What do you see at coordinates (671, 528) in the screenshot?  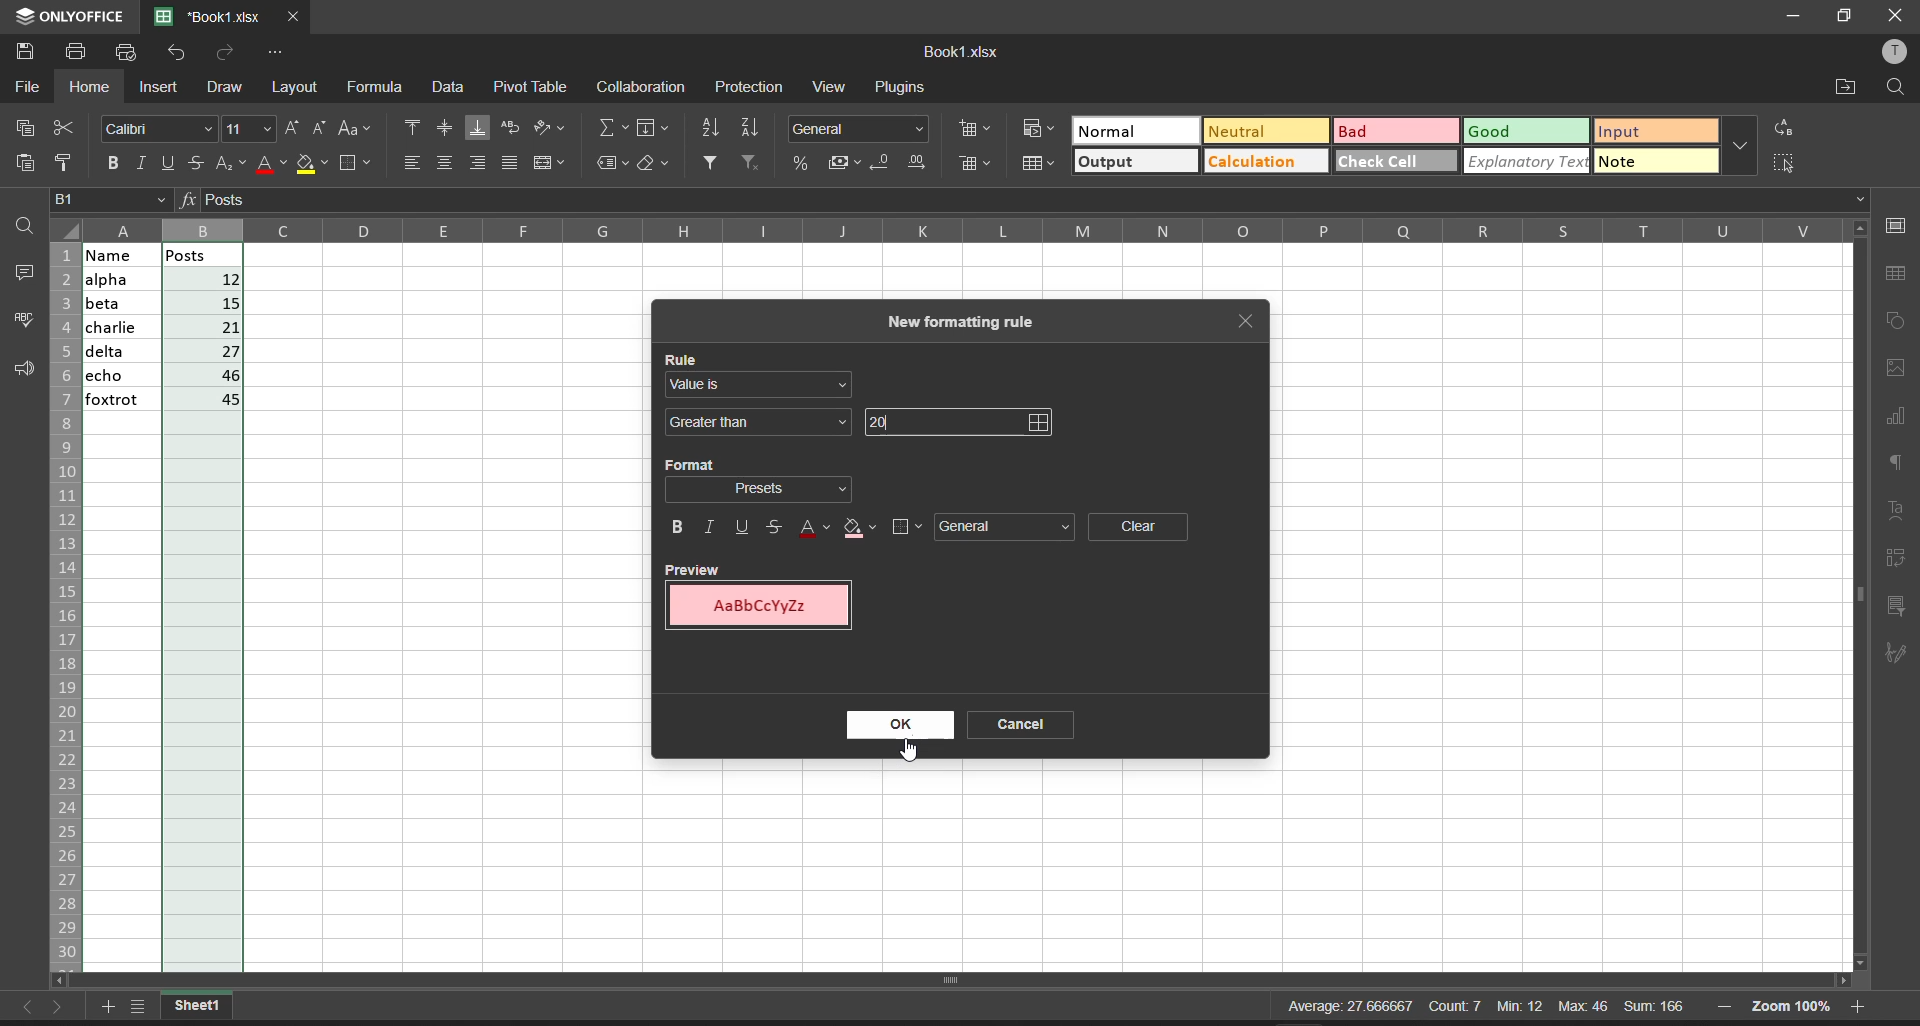 I see `bold` at bounding box center [671, 528].